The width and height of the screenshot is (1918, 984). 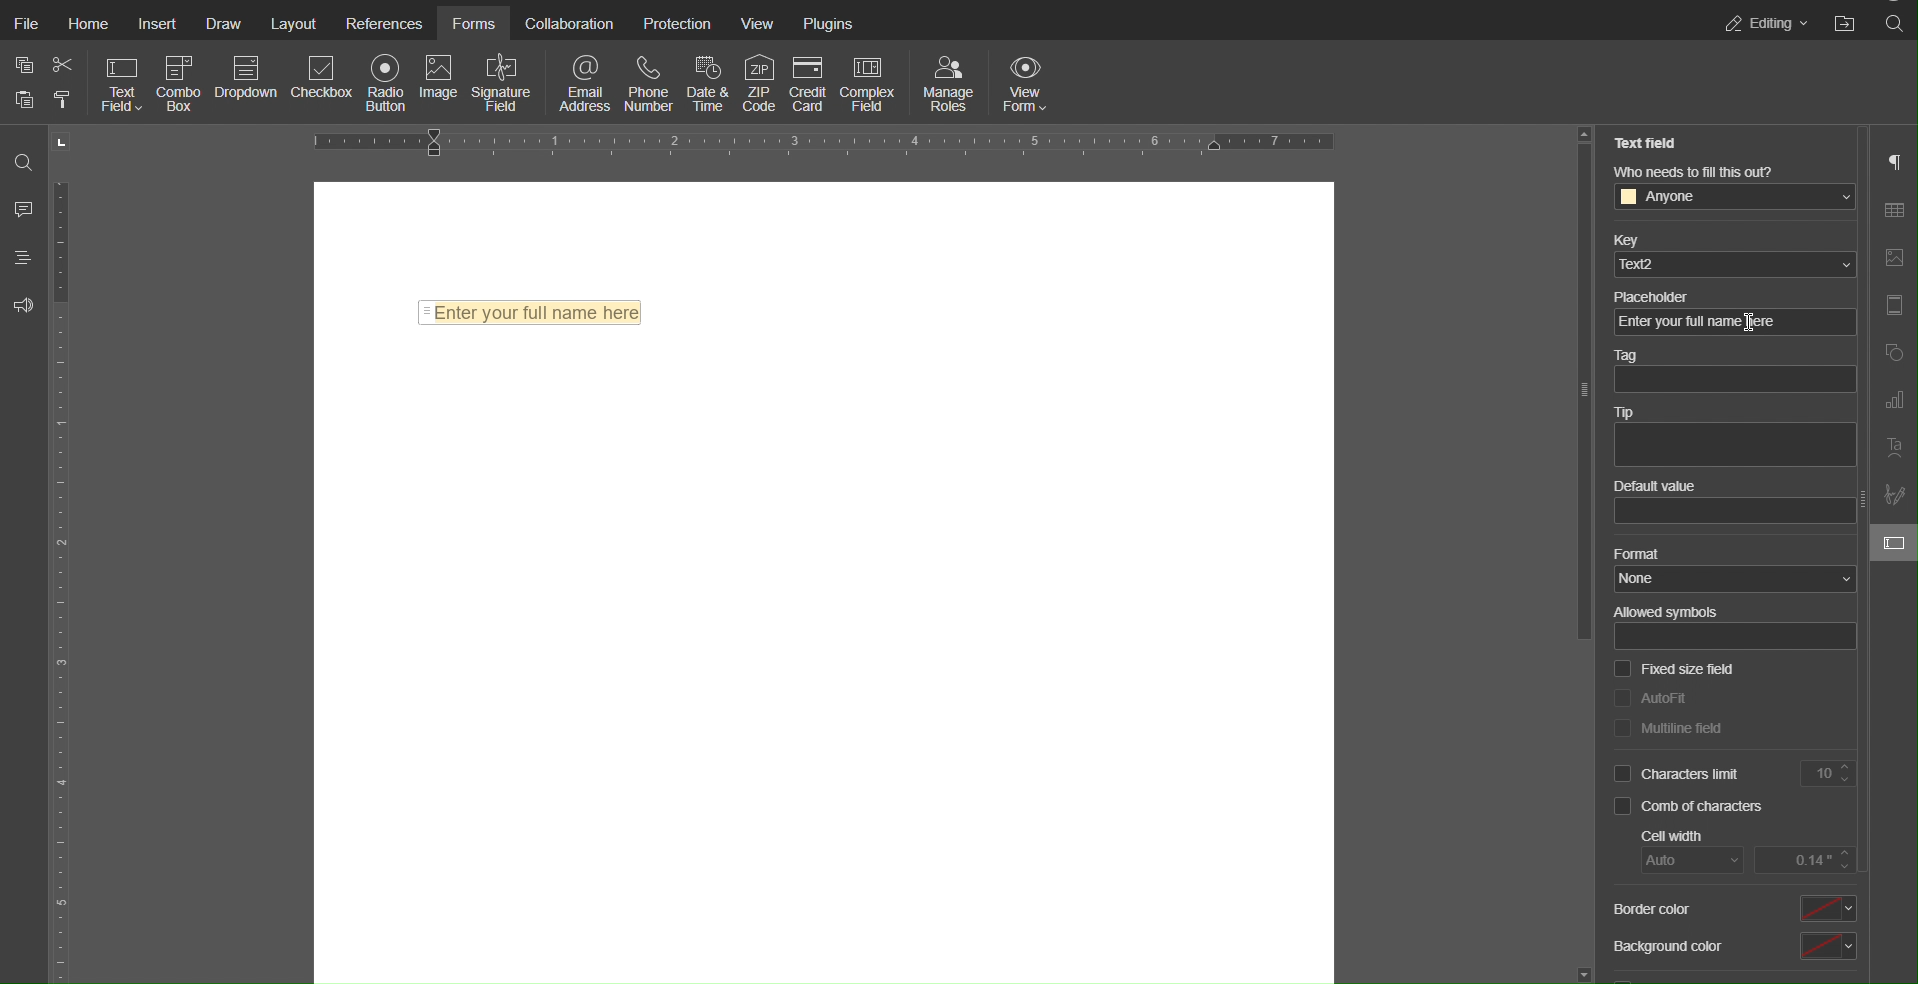 I want to click on Image, so click(x=438, y=85).